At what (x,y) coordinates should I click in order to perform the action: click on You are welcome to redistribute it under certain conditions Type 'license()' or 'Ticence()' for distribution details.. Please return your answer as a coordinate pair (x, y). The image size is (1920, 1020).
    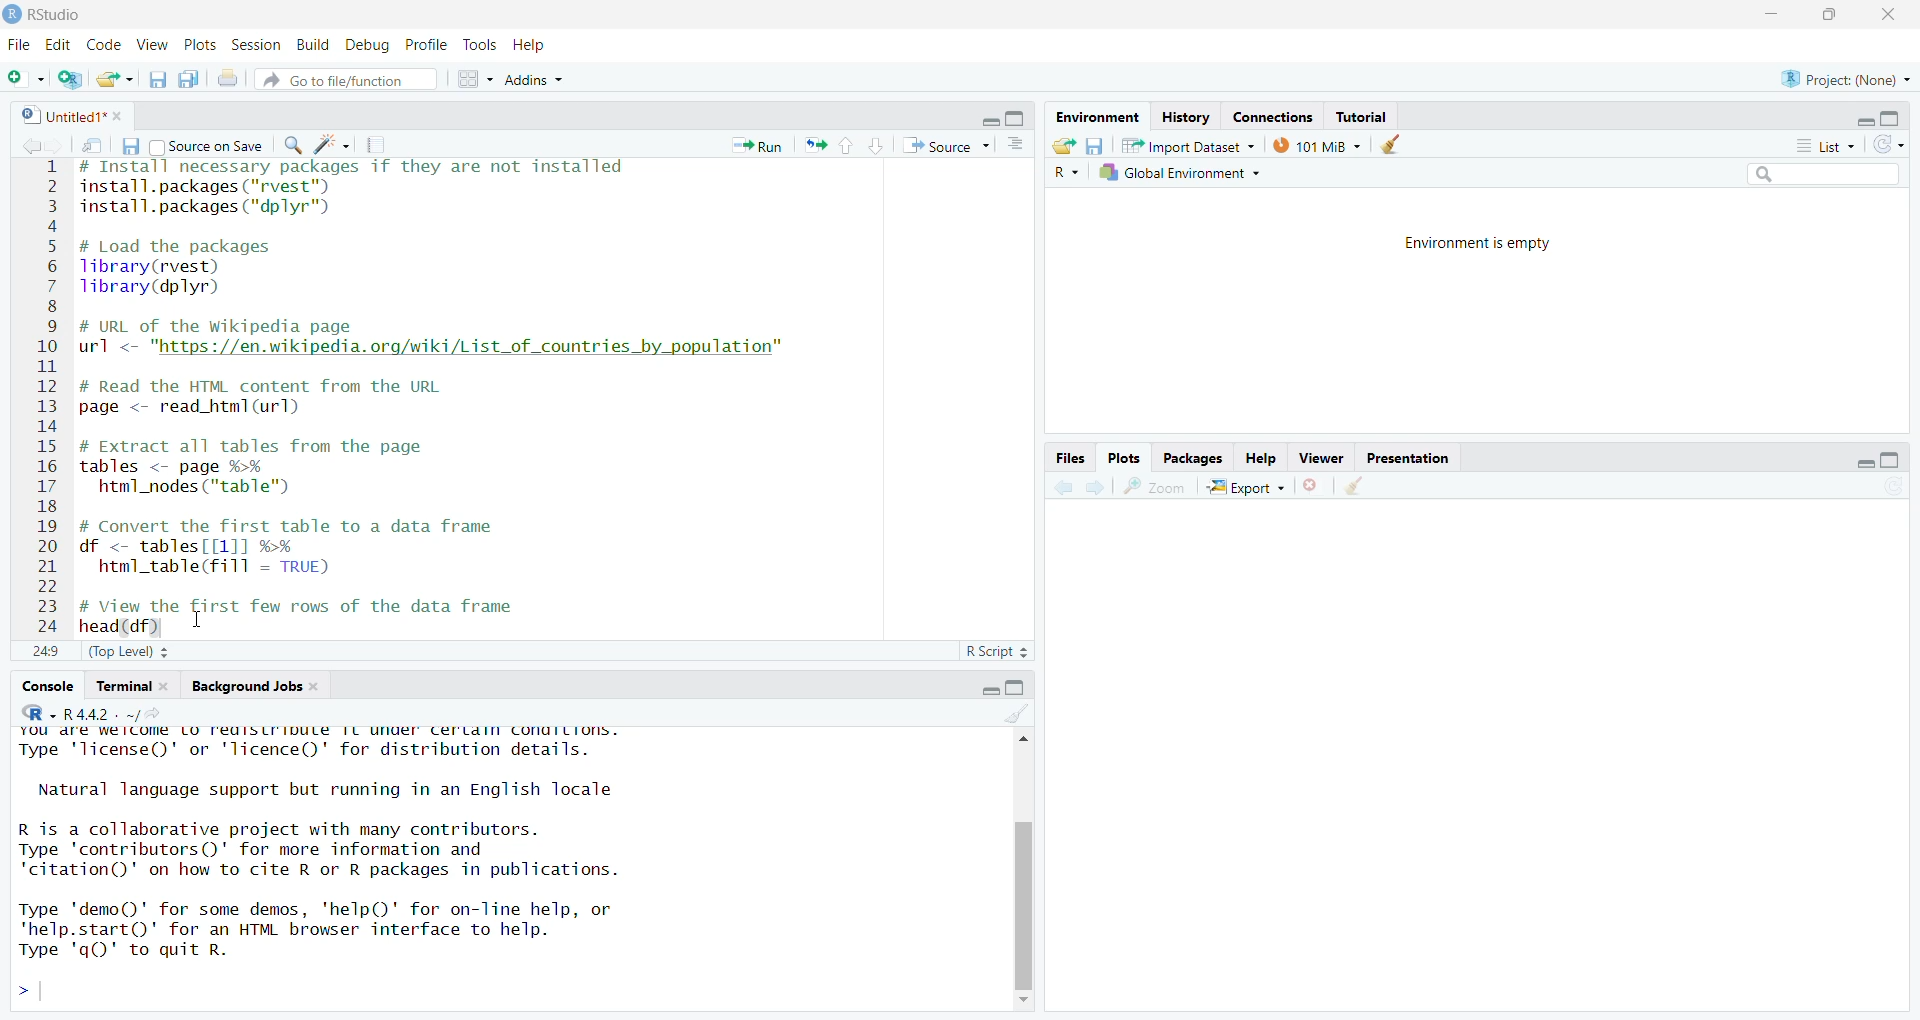
    Looking at the image, I should click on (329, 746).